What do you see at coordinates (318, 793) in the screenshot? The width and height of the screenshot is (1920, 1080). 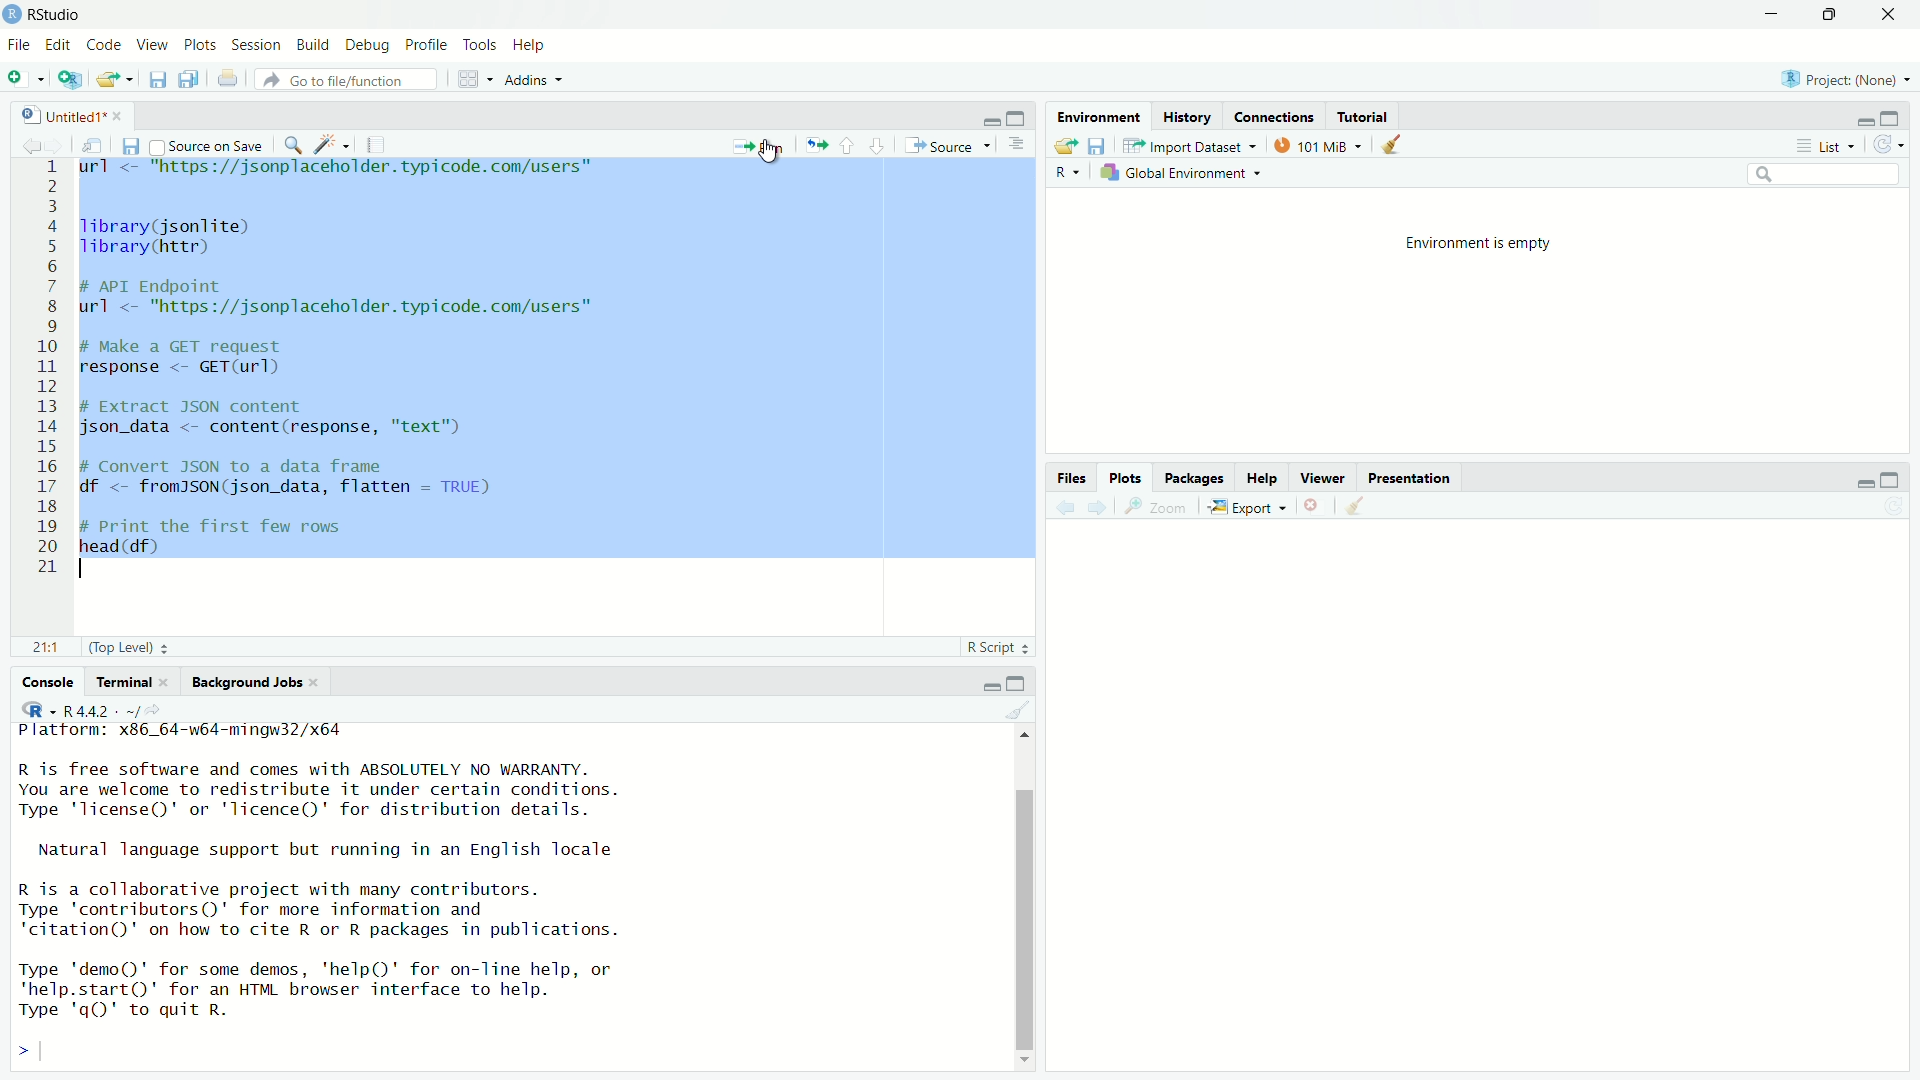 I see `R is free software and comes with ABSOLUTELY NO WARRANTY.
You are welcome to redistribute it under certain conditions.
Type 'license()' or 'licence()' for distribution details.` at bounding box center [318, 793].